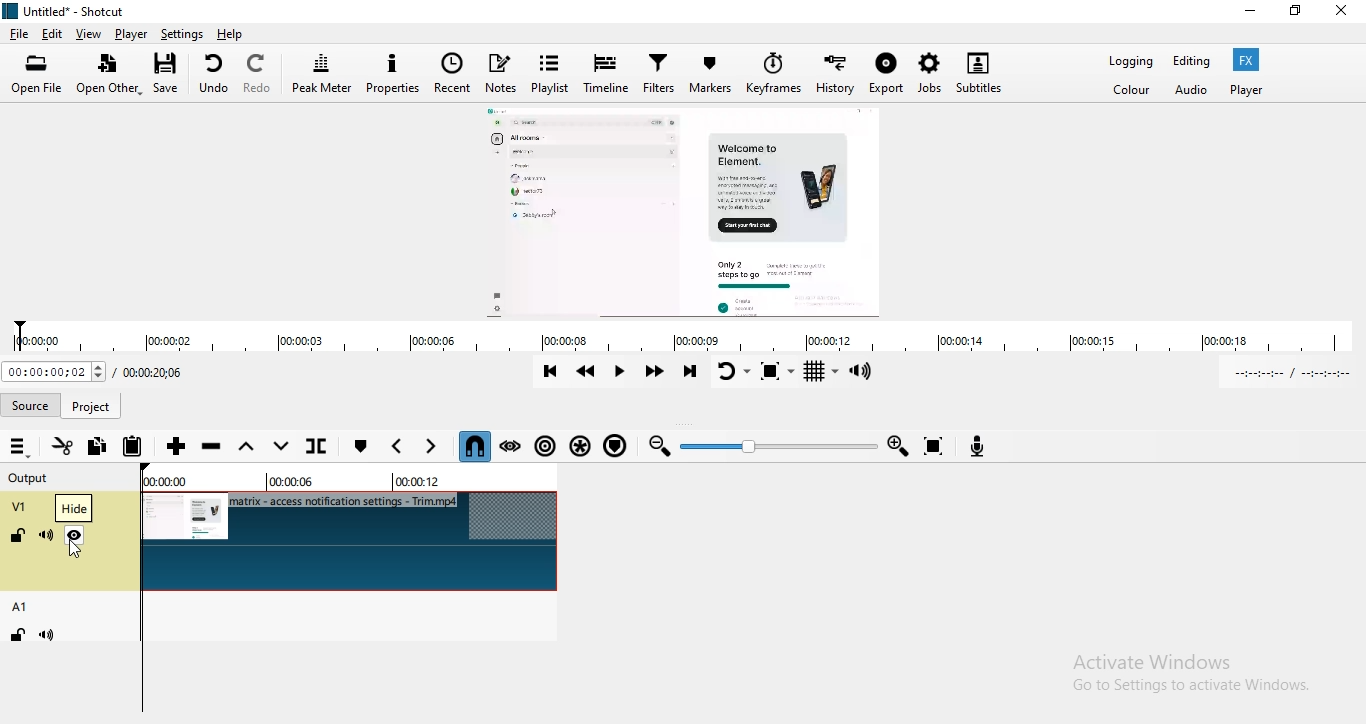 The image size is (1366, 724). What do you see at coordinates (1252, 91) in the screenshot?
I see `Player` at bounding box center [1252, 91].